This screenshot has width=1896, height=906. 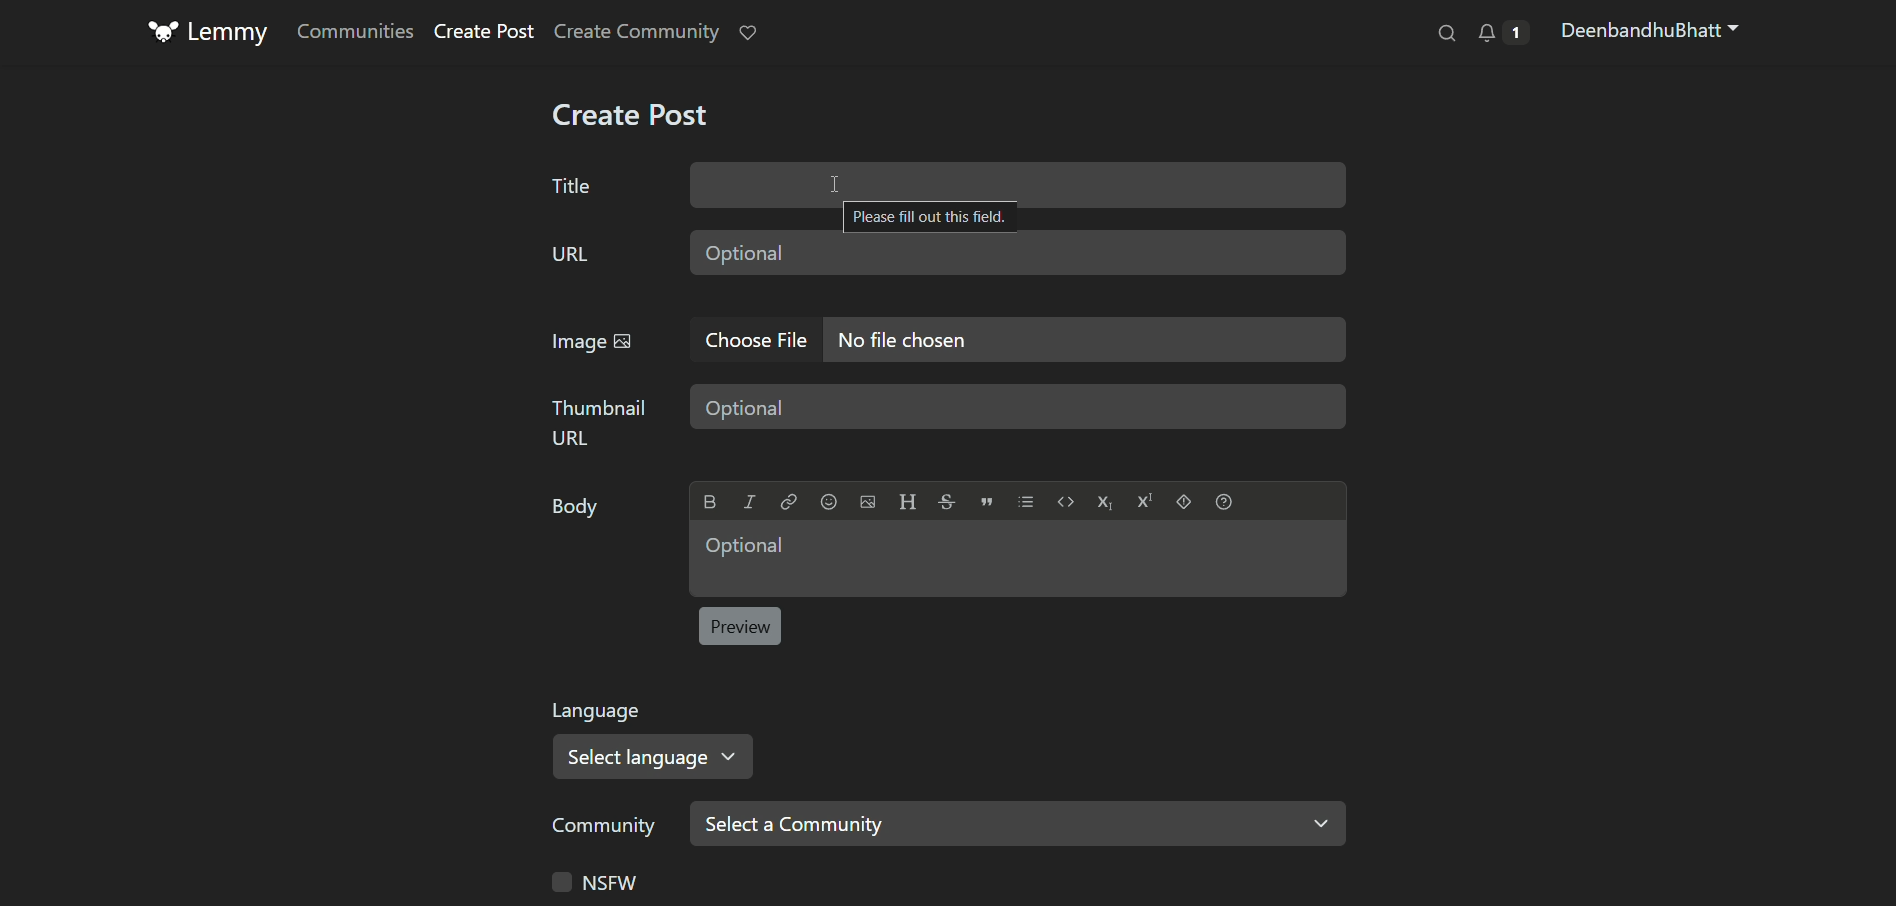 What do you see at coordinates (1017, 184) in the screenshot?
I see `text box` at bounding box center [1017, 184].